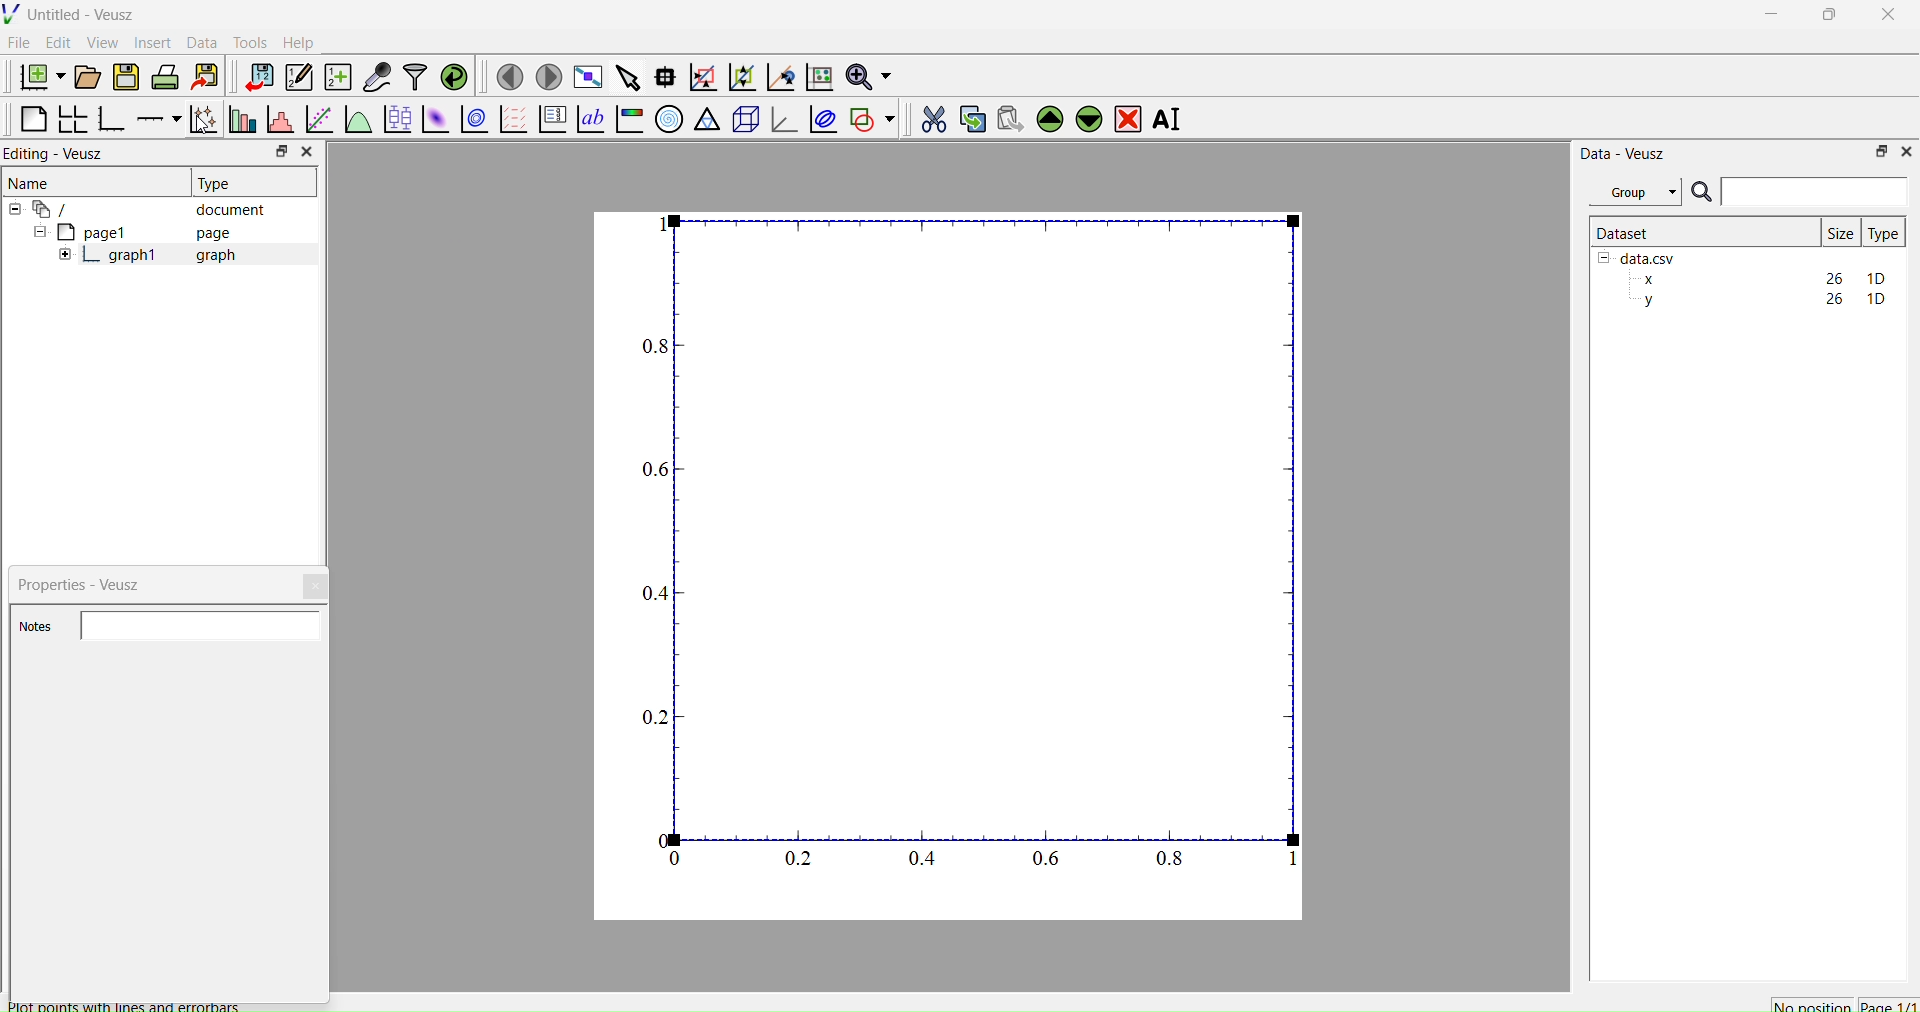 The height and width of the screenshot is (1012, 1920). Describe the element at coordinates (318, 121) in the screenshot. I see `Fit a function to data` at that location.